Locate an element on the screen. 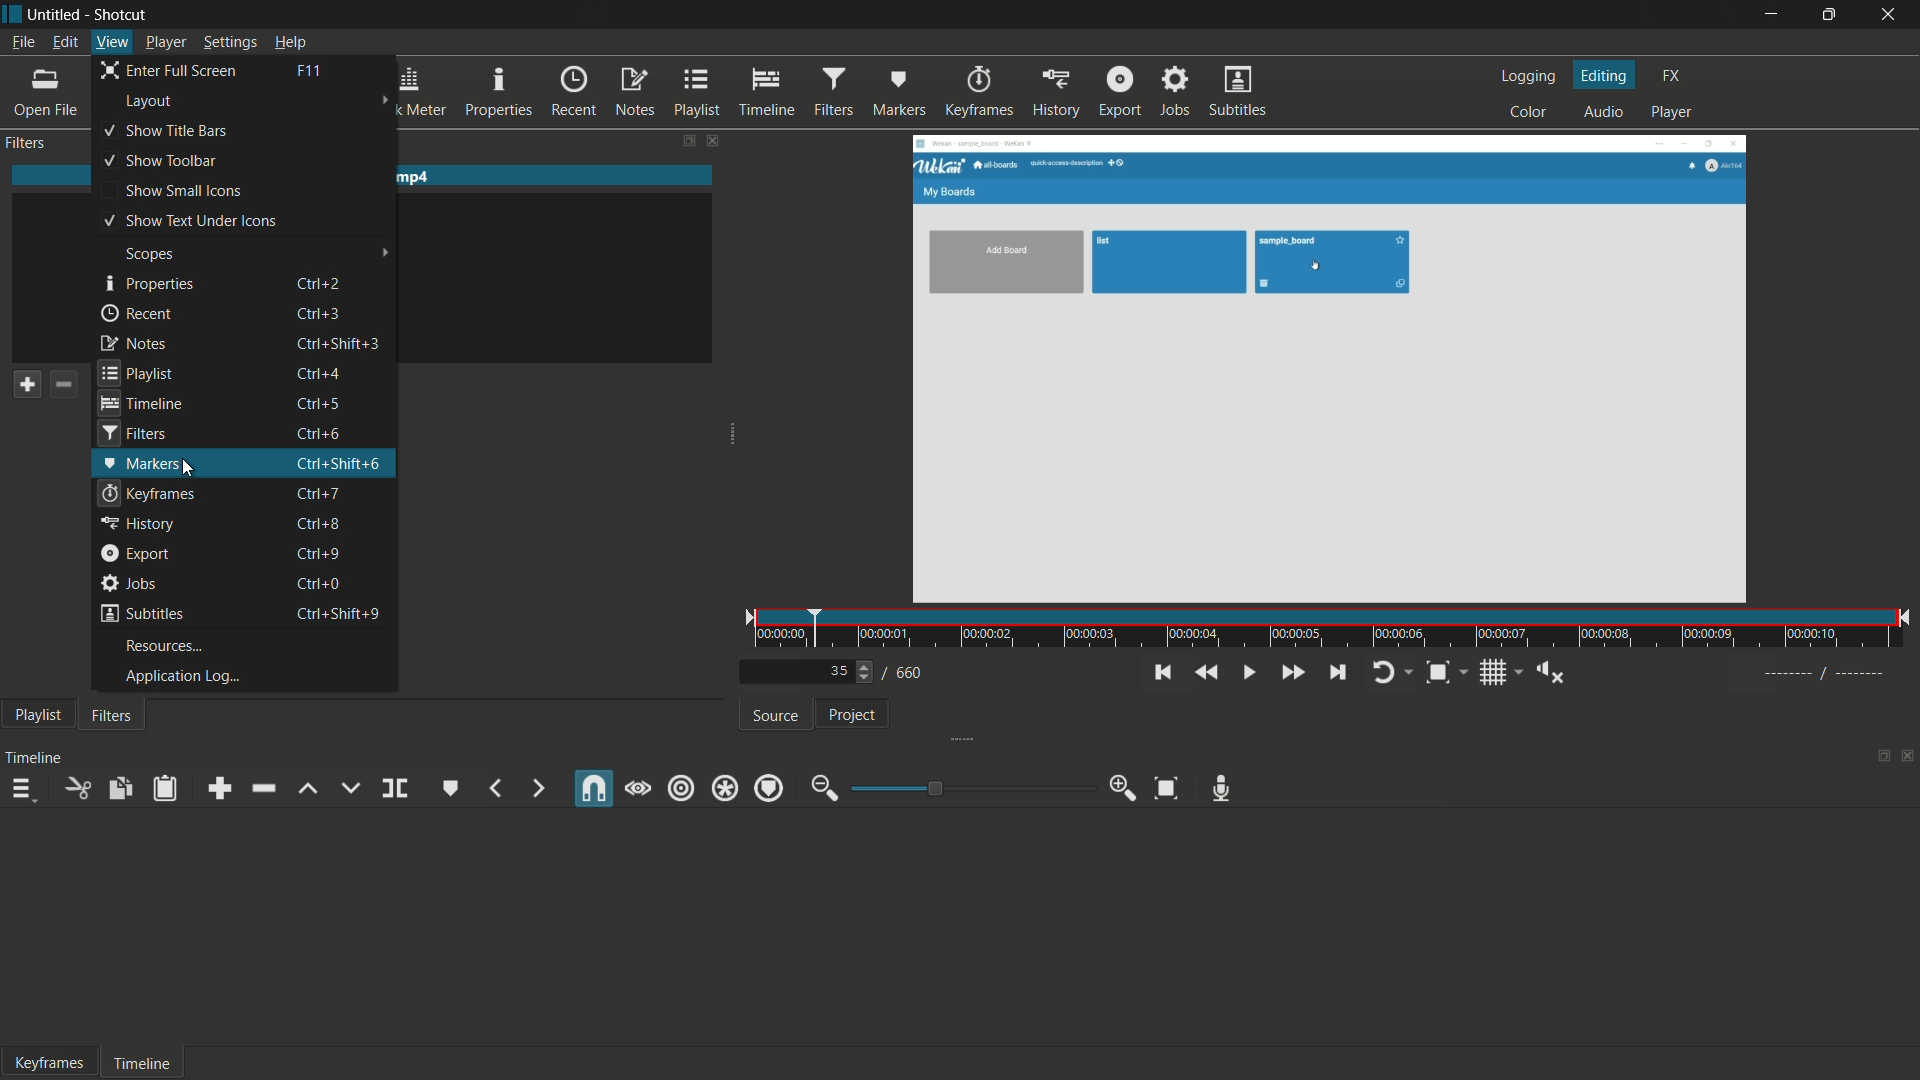 This screenshot has width=1920, height=1080. skip to the next point is located at coordinates (1334, 673).